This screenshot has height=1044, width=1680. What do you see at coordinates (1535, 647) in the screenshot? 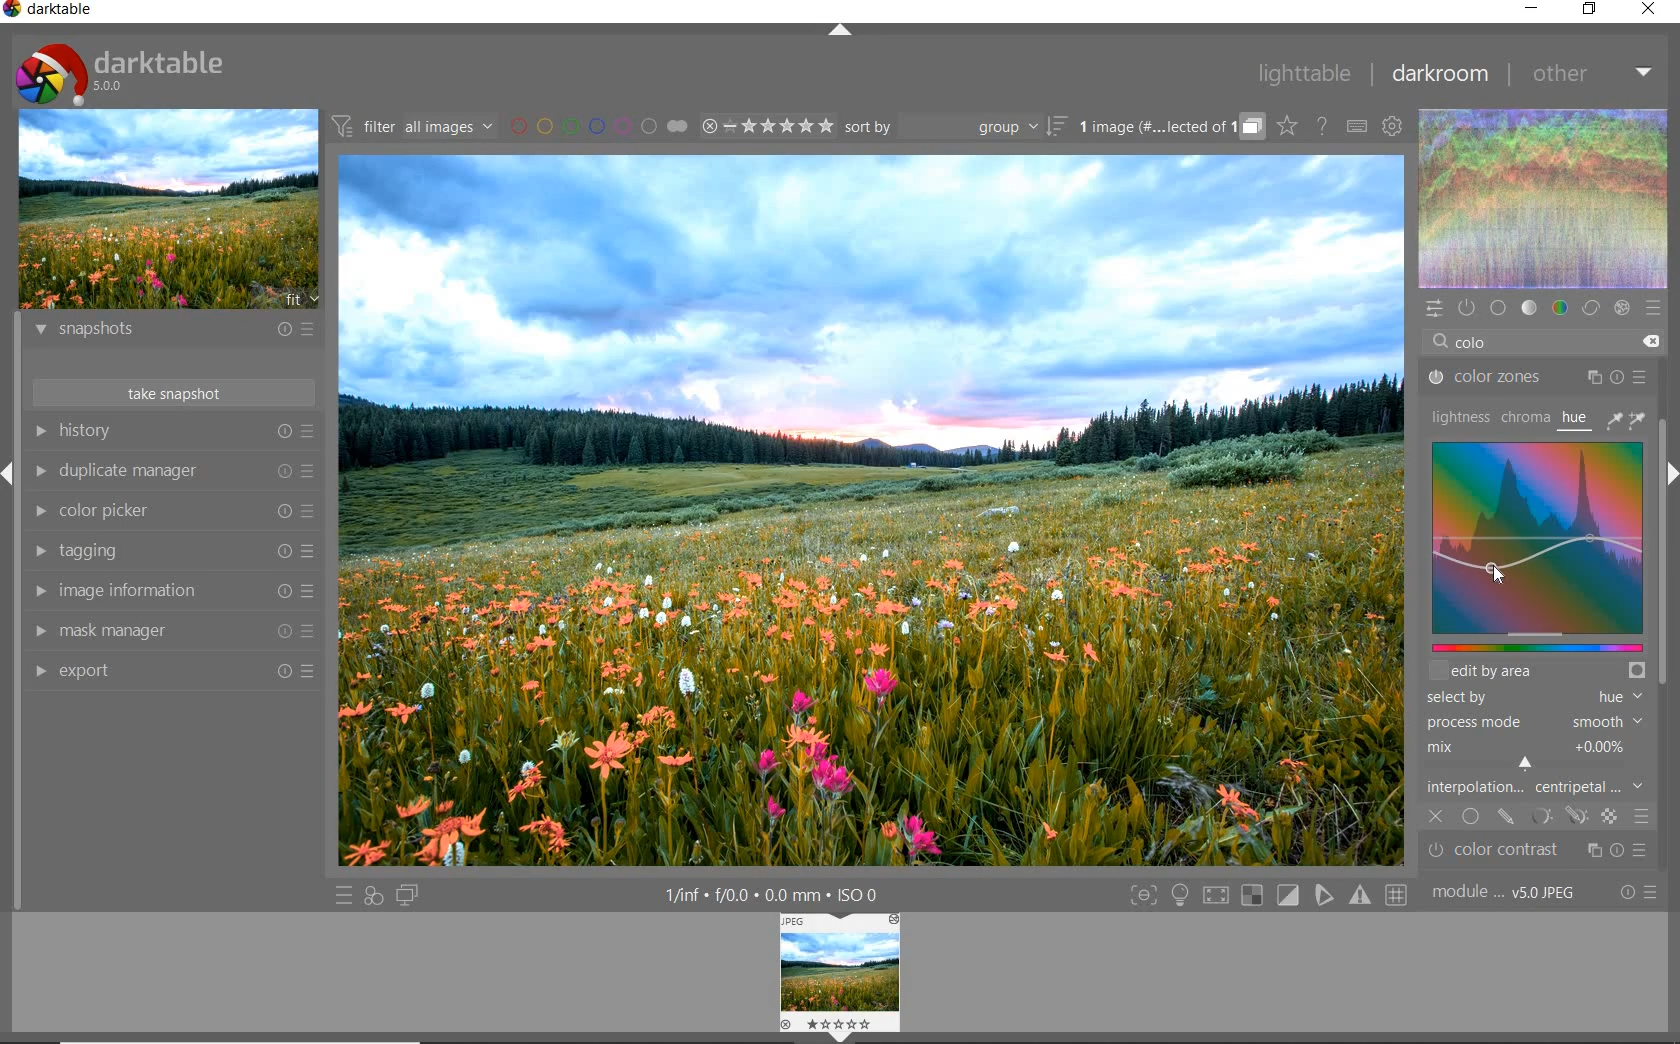
I see `slider` at bounding box center [1535, 647].